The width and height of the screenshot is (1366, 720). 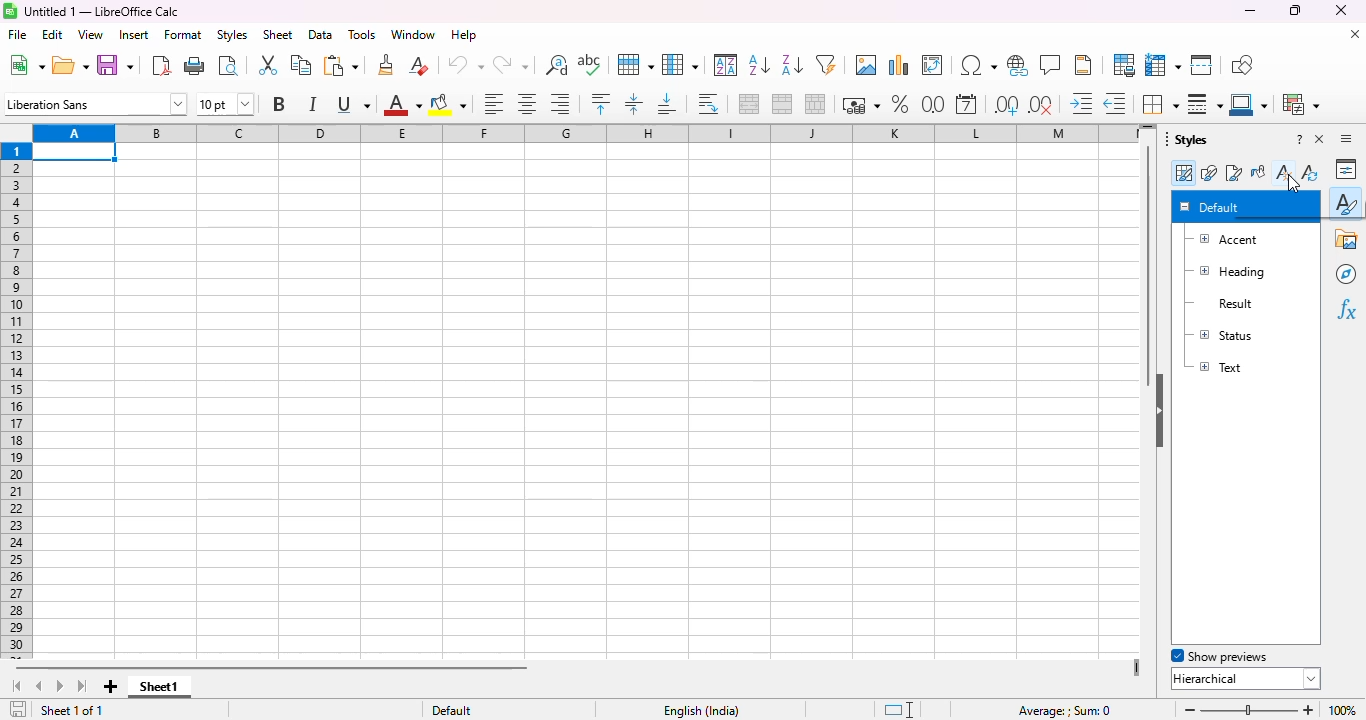 What do you see at coordinates (1347, 202) in the screenshot?
I see `styles` at bounding box center [1347, 202].